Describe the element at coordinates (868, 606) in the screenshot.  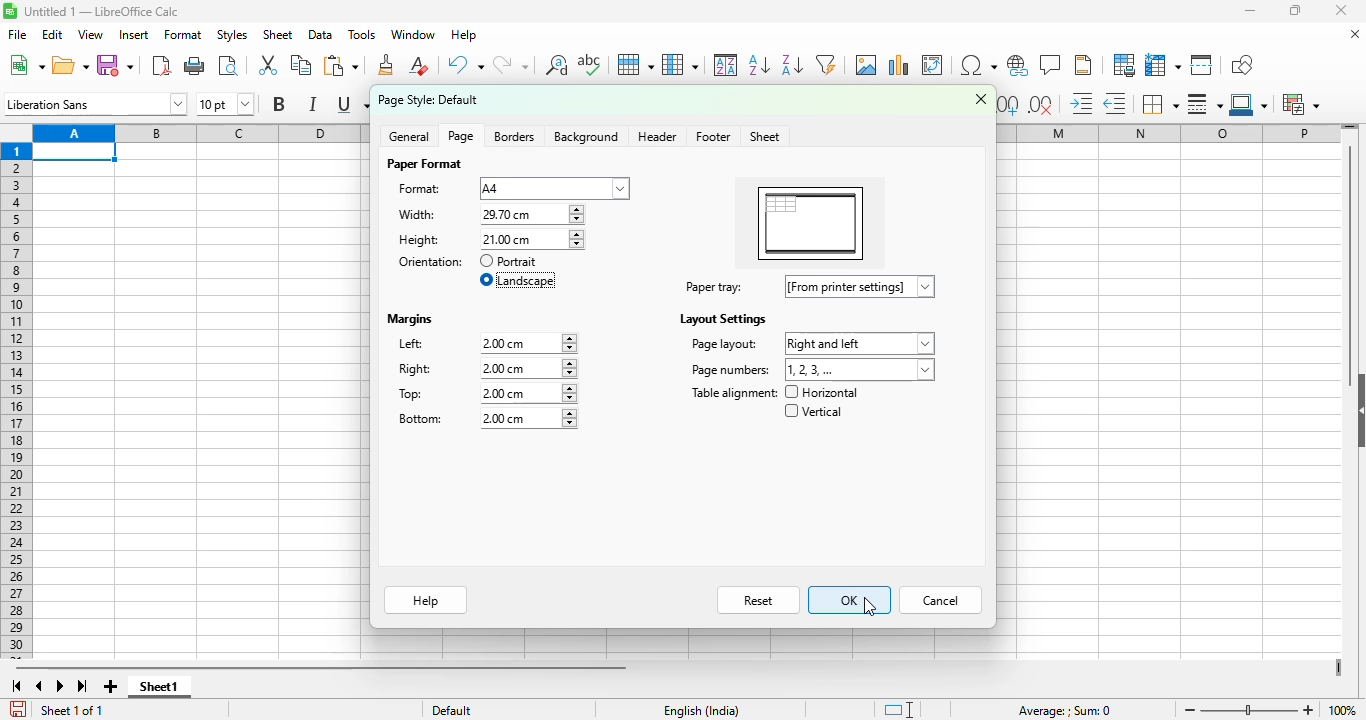
I see `cursor` at that location.